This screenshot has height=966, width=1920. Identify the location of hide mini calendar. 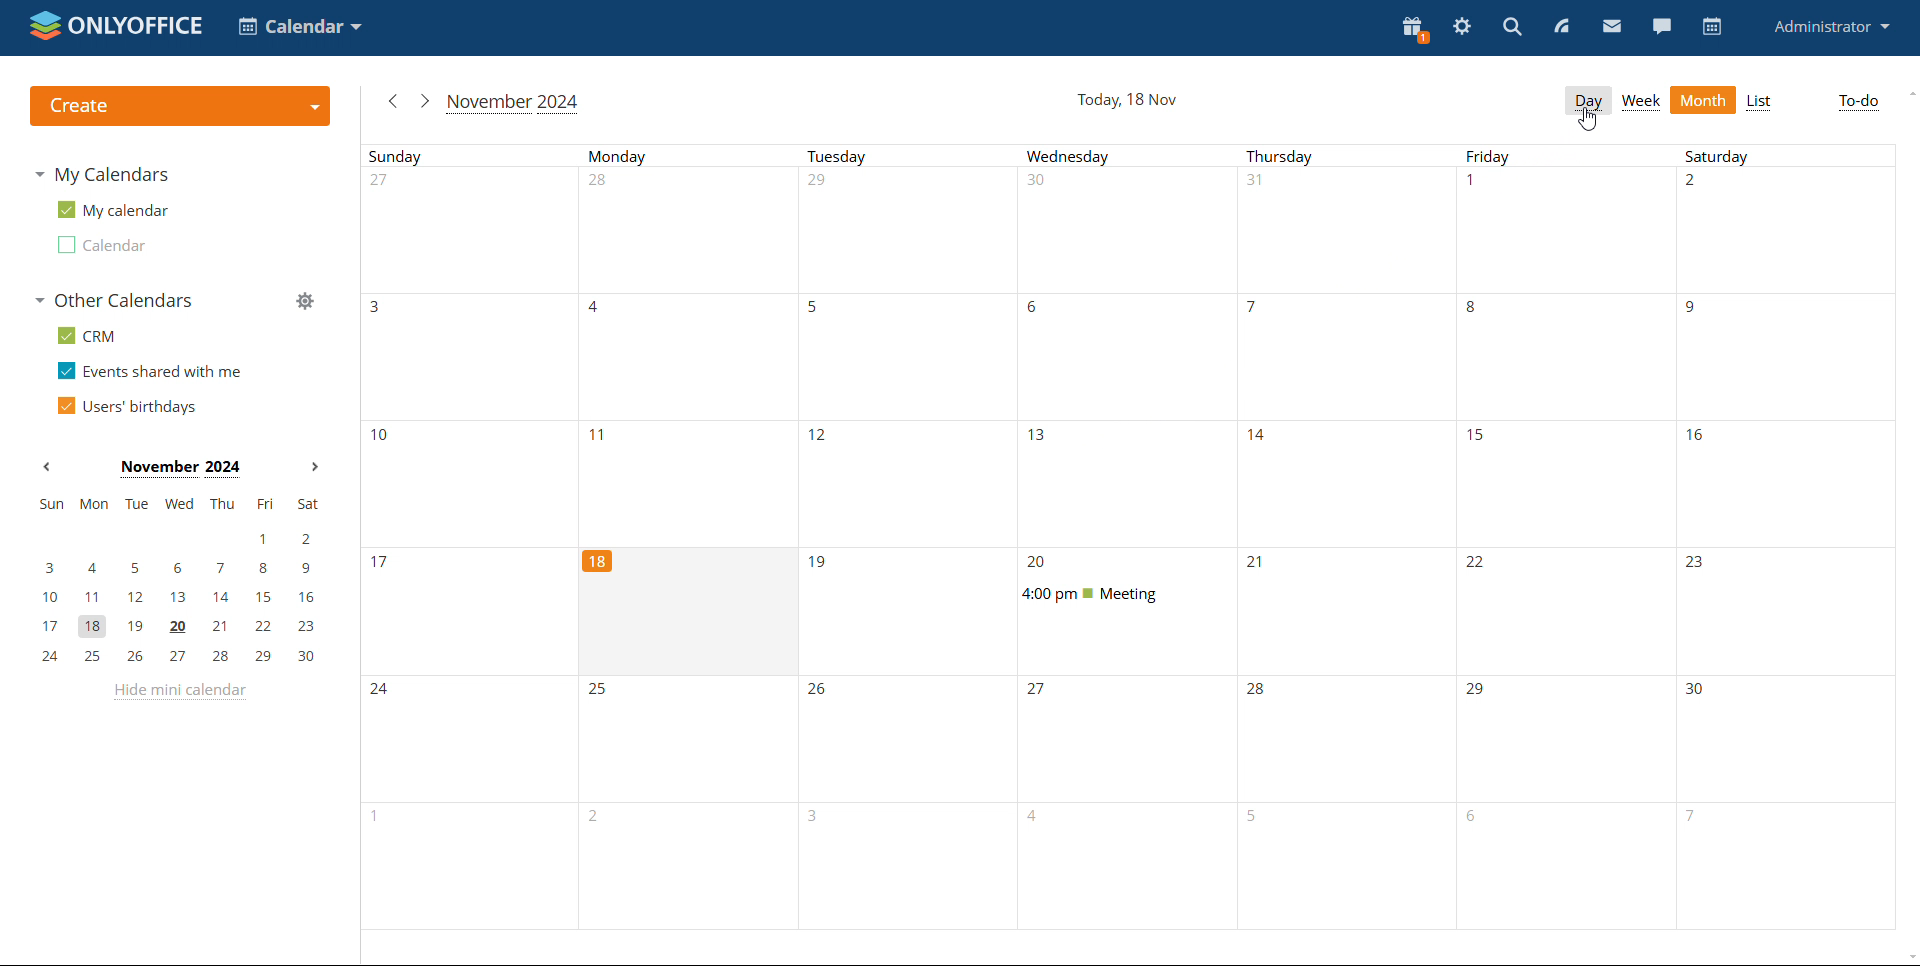
(178, 692).